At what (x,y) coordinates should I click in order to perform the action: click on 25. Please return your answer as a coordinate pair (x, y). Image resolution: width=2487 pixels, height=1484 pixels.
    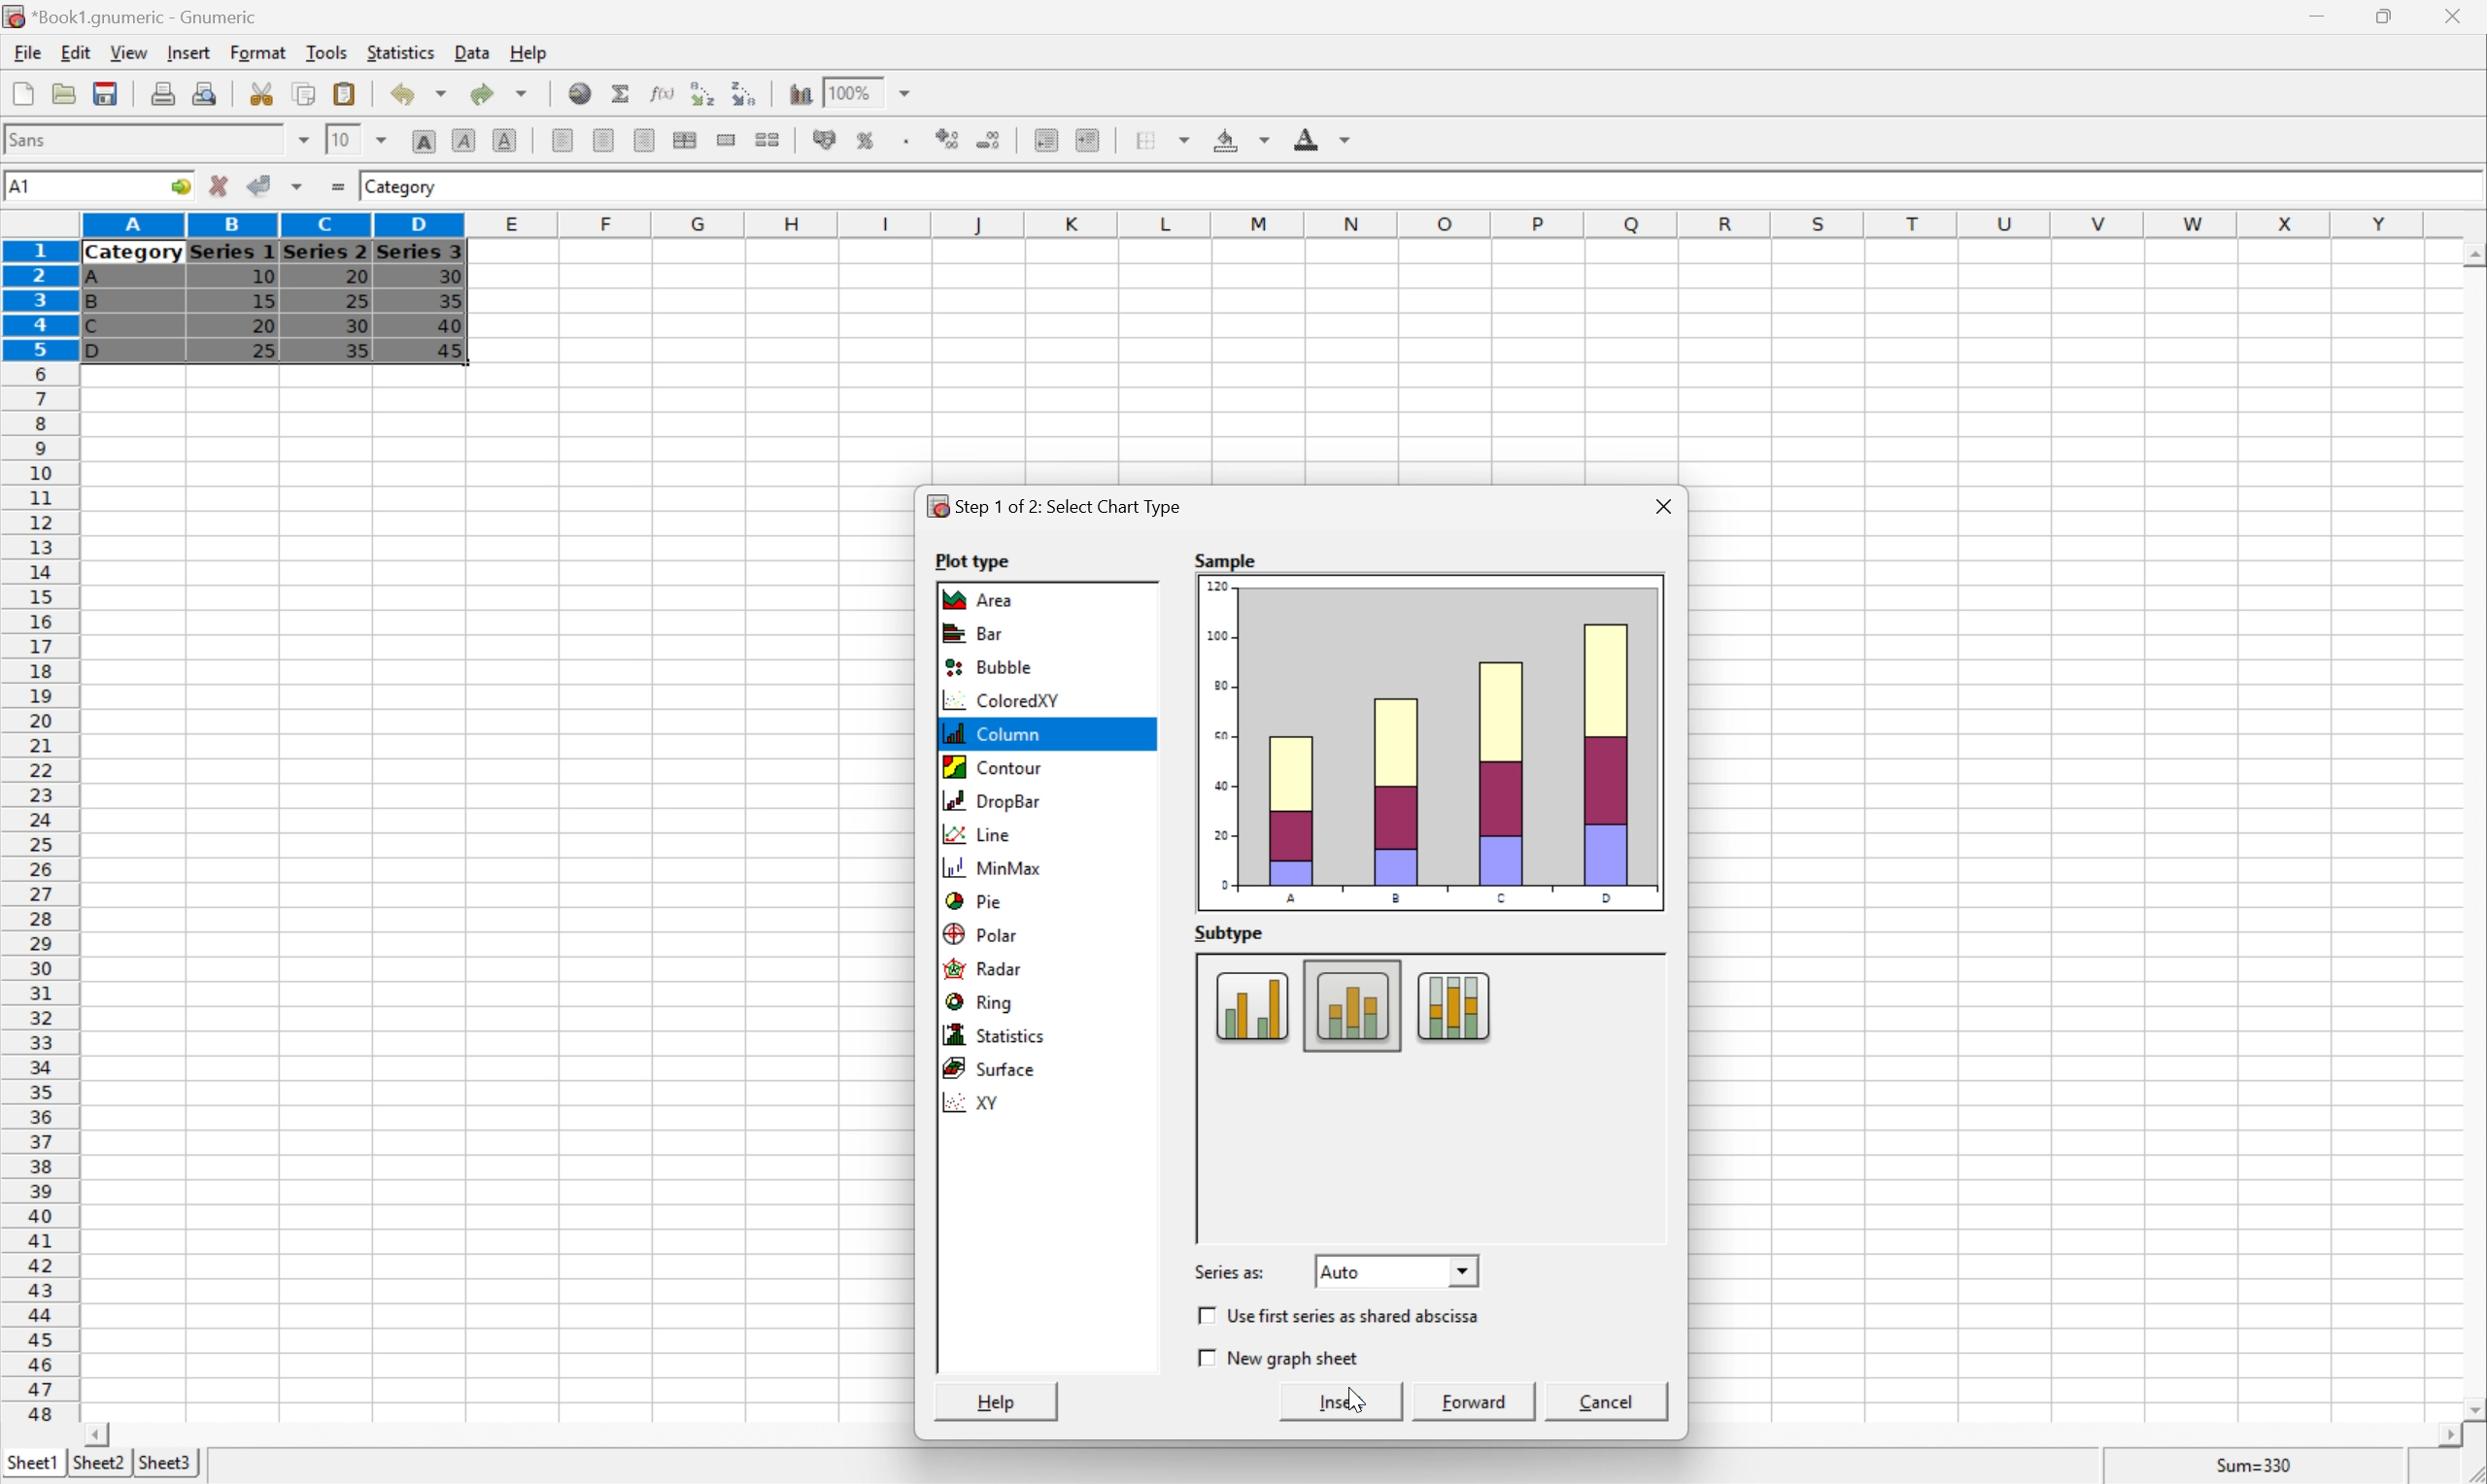
    Looking at the image, I should click on (263, 352).